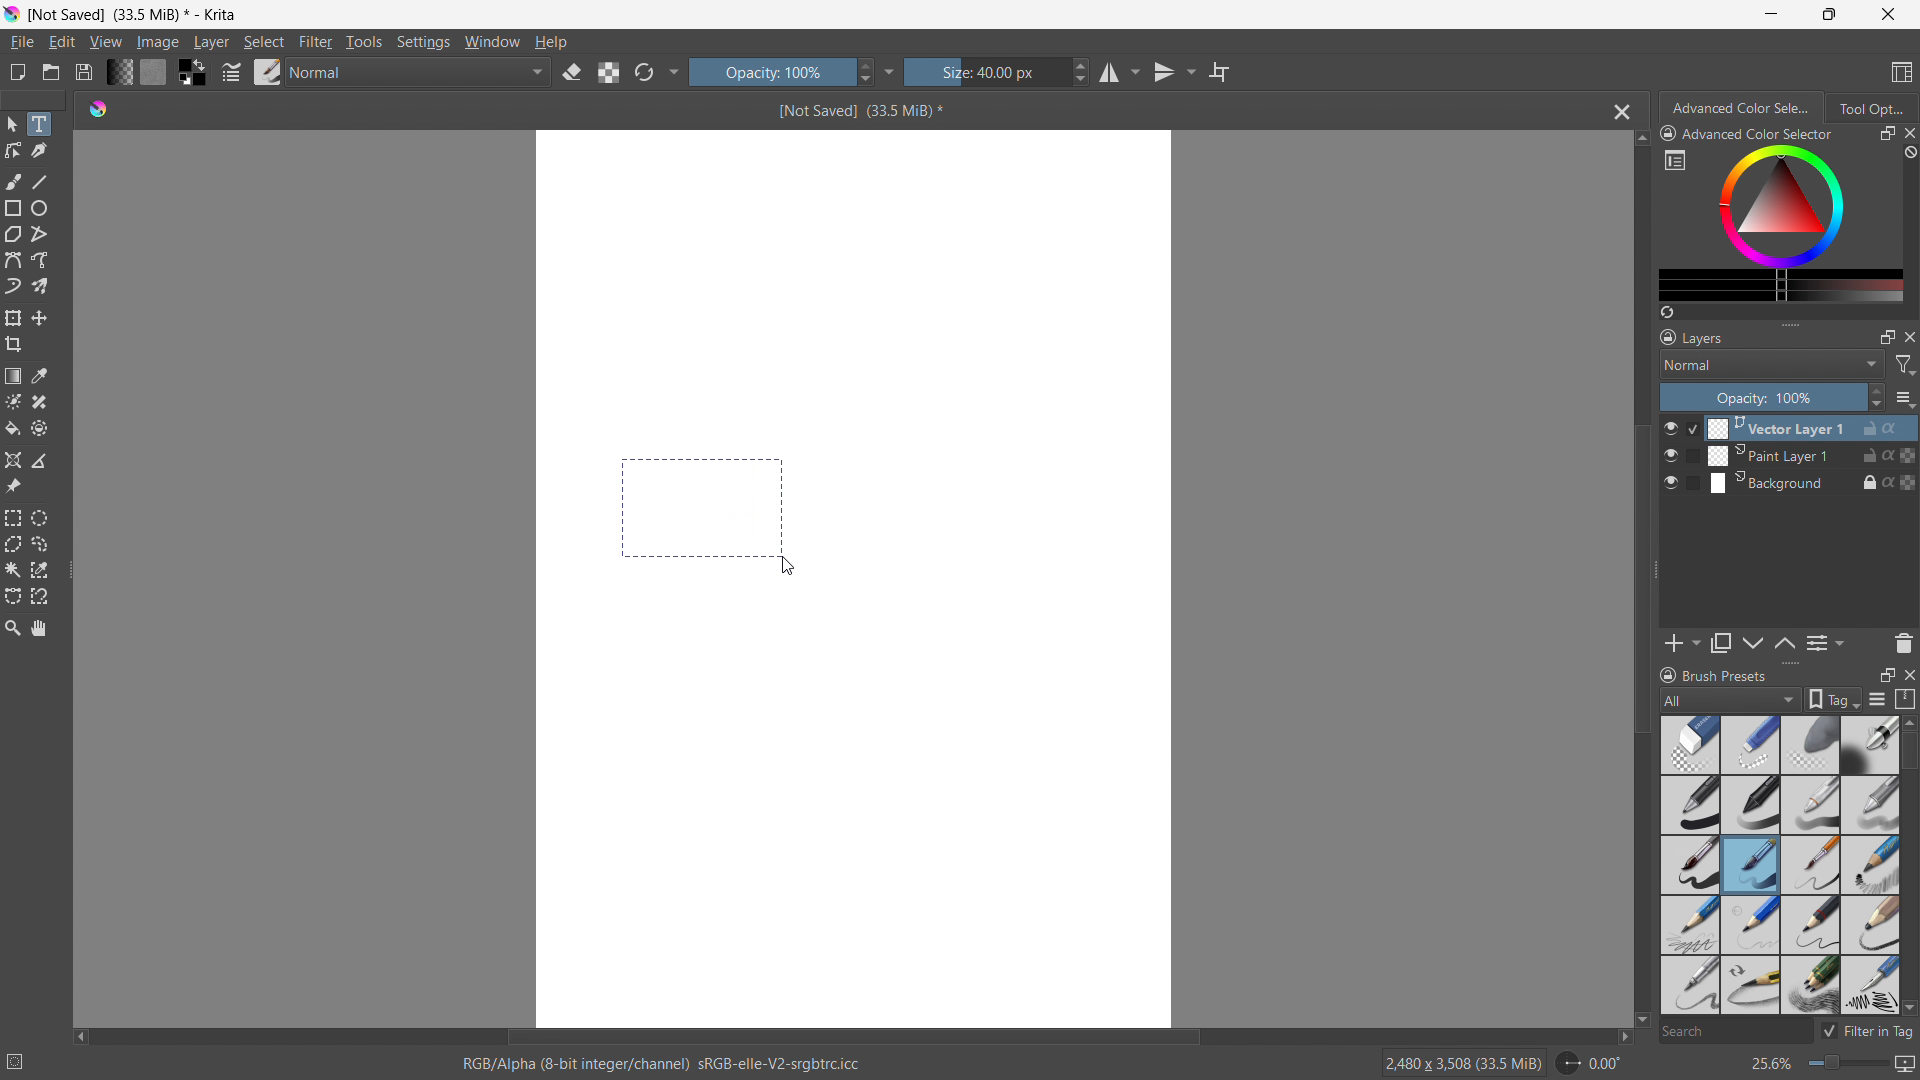  Describe the element at coordinates (1692, 336) in the screenshot. I see `layers` at that location.